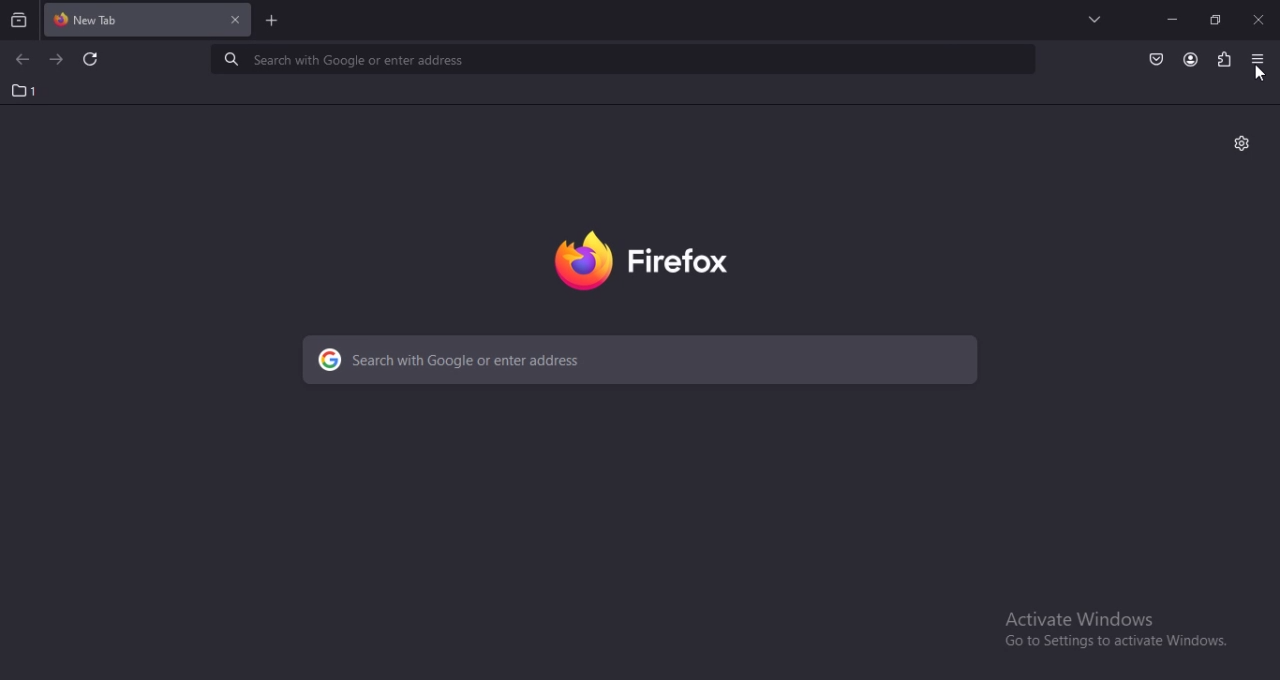 Image resolution: width=1280 pixels, height=680 pixels. Describe the element at coordinates (652, 264) in the screenshot. I see `firefox` at that location.